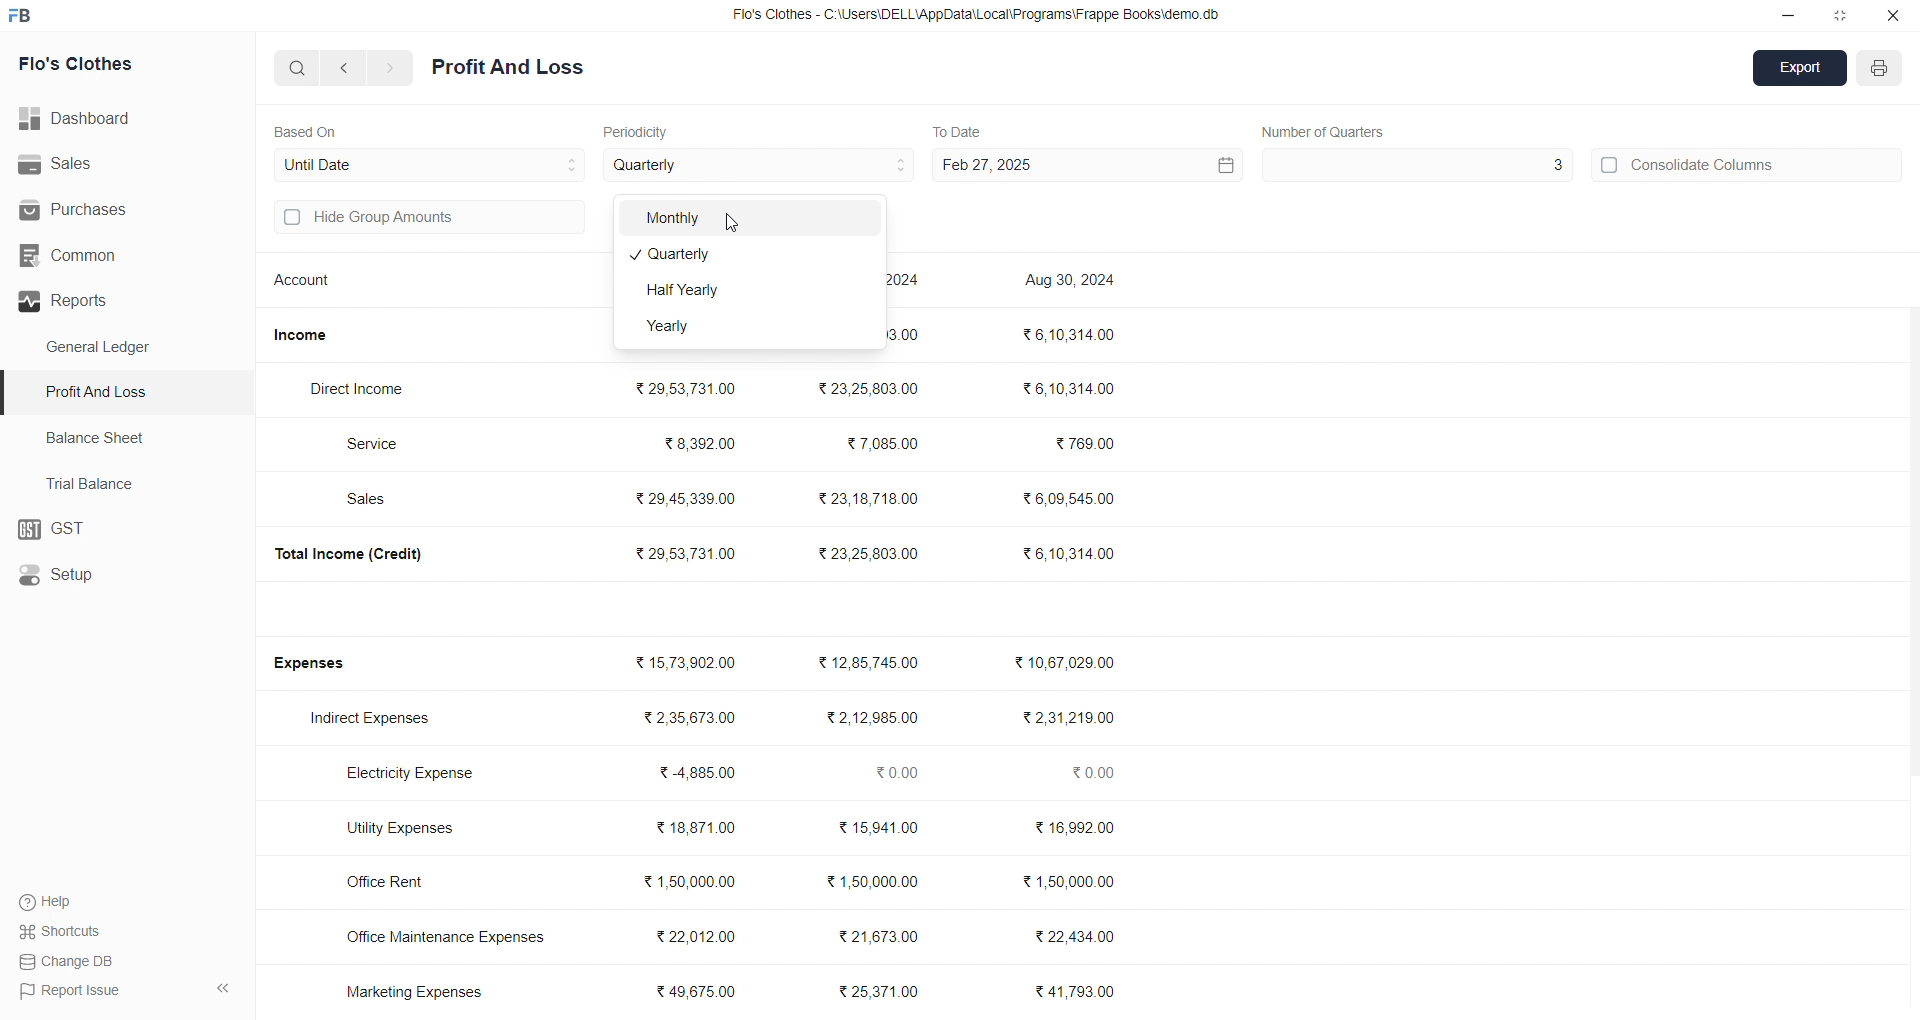 The image size is (1920, 1020). What do you see at coordinates (690, 881) in the screenshot?
I see `₹150,000.00` at bounding box center [690, 881].